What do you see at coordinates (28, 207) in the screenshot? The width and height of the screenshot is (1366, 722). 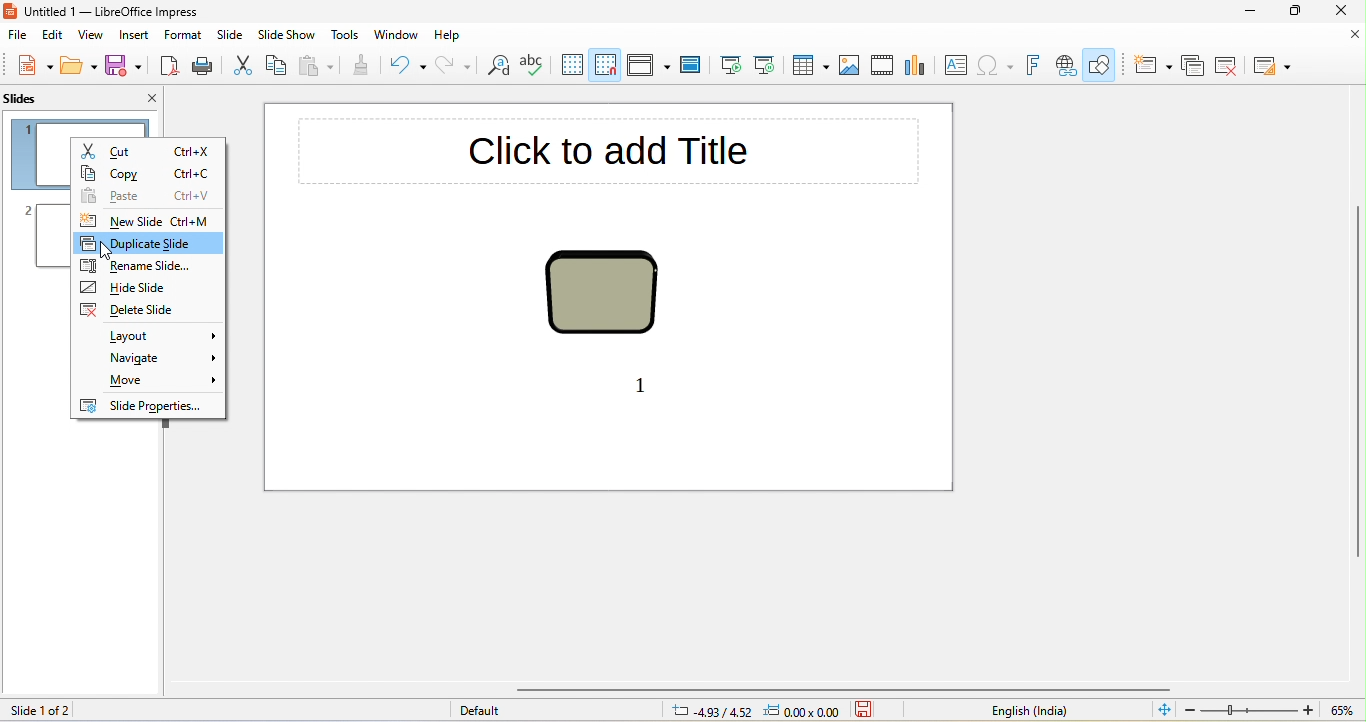 I see `2` at bounding box center [28, 207].